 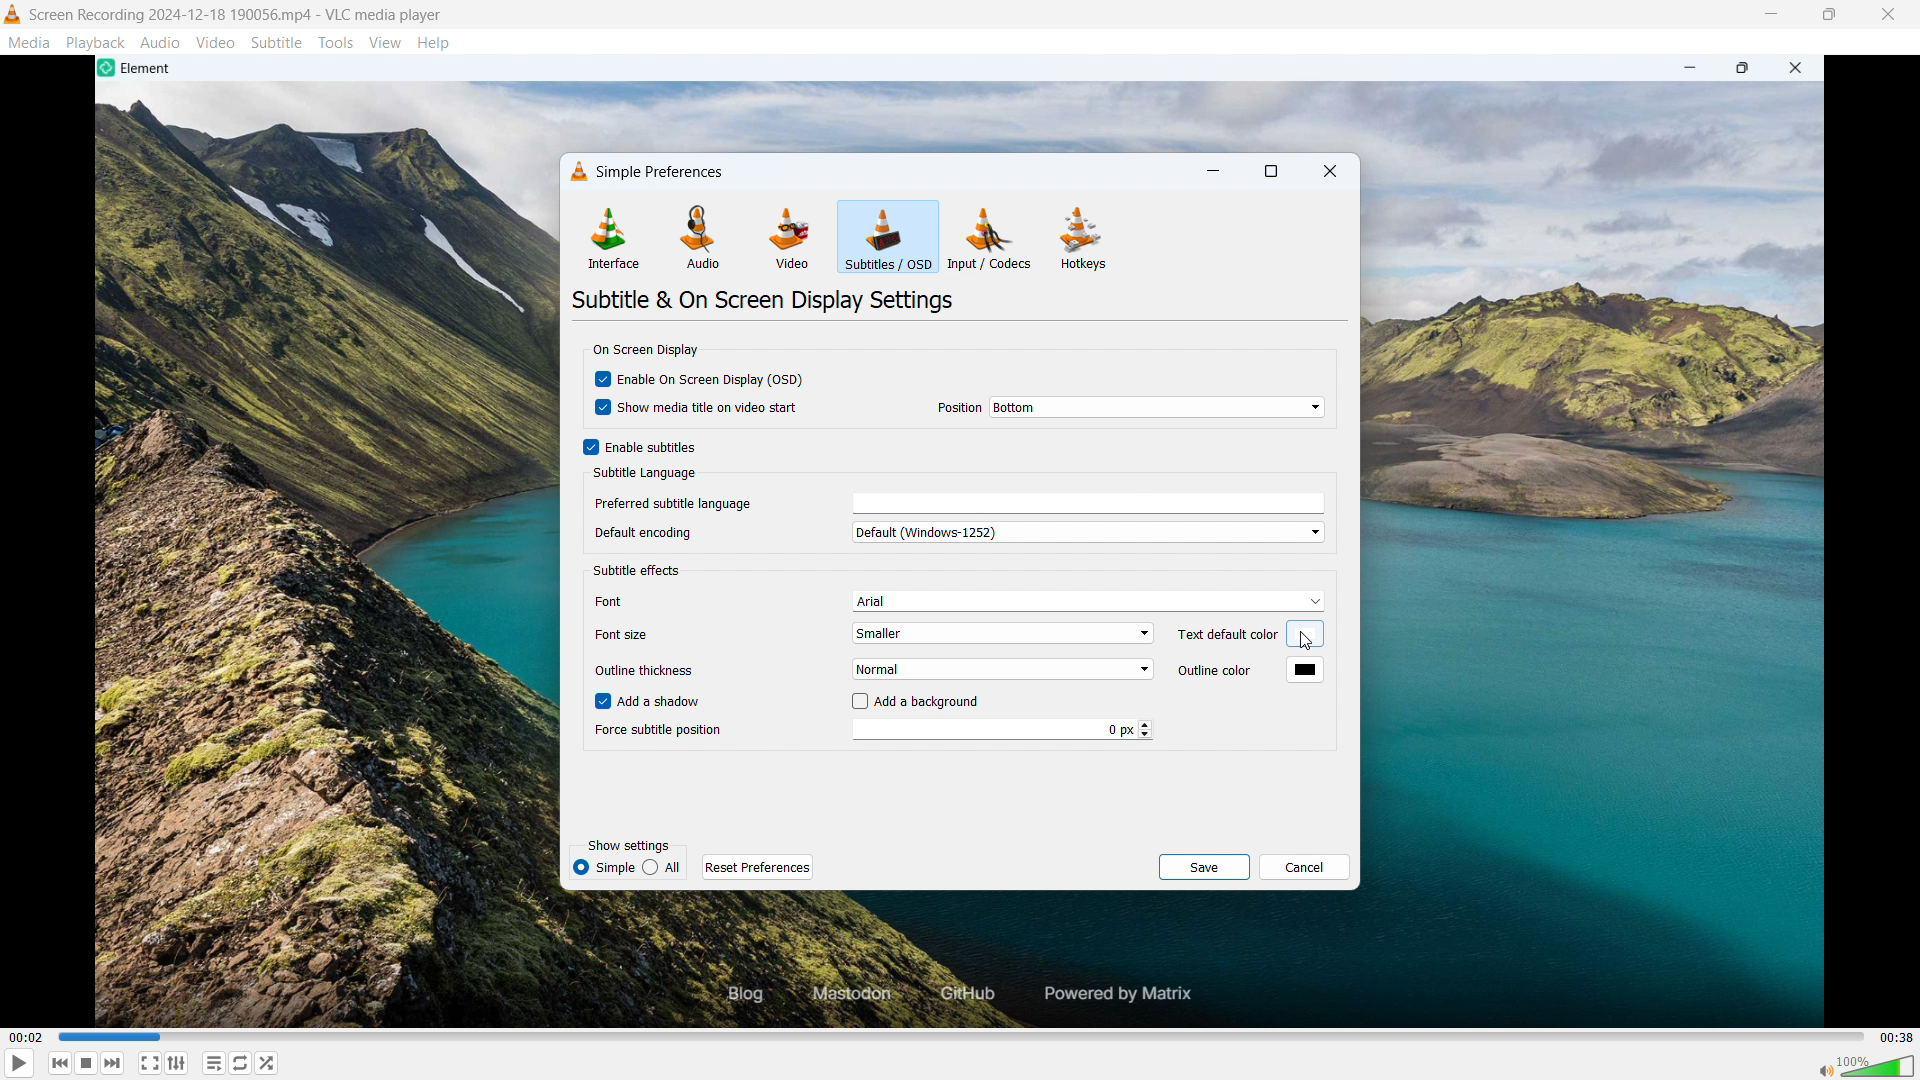 What do you see at coordinates (1156, 407) in the screenshot?
I see `Set position ` at bounding box center [1156, 407].